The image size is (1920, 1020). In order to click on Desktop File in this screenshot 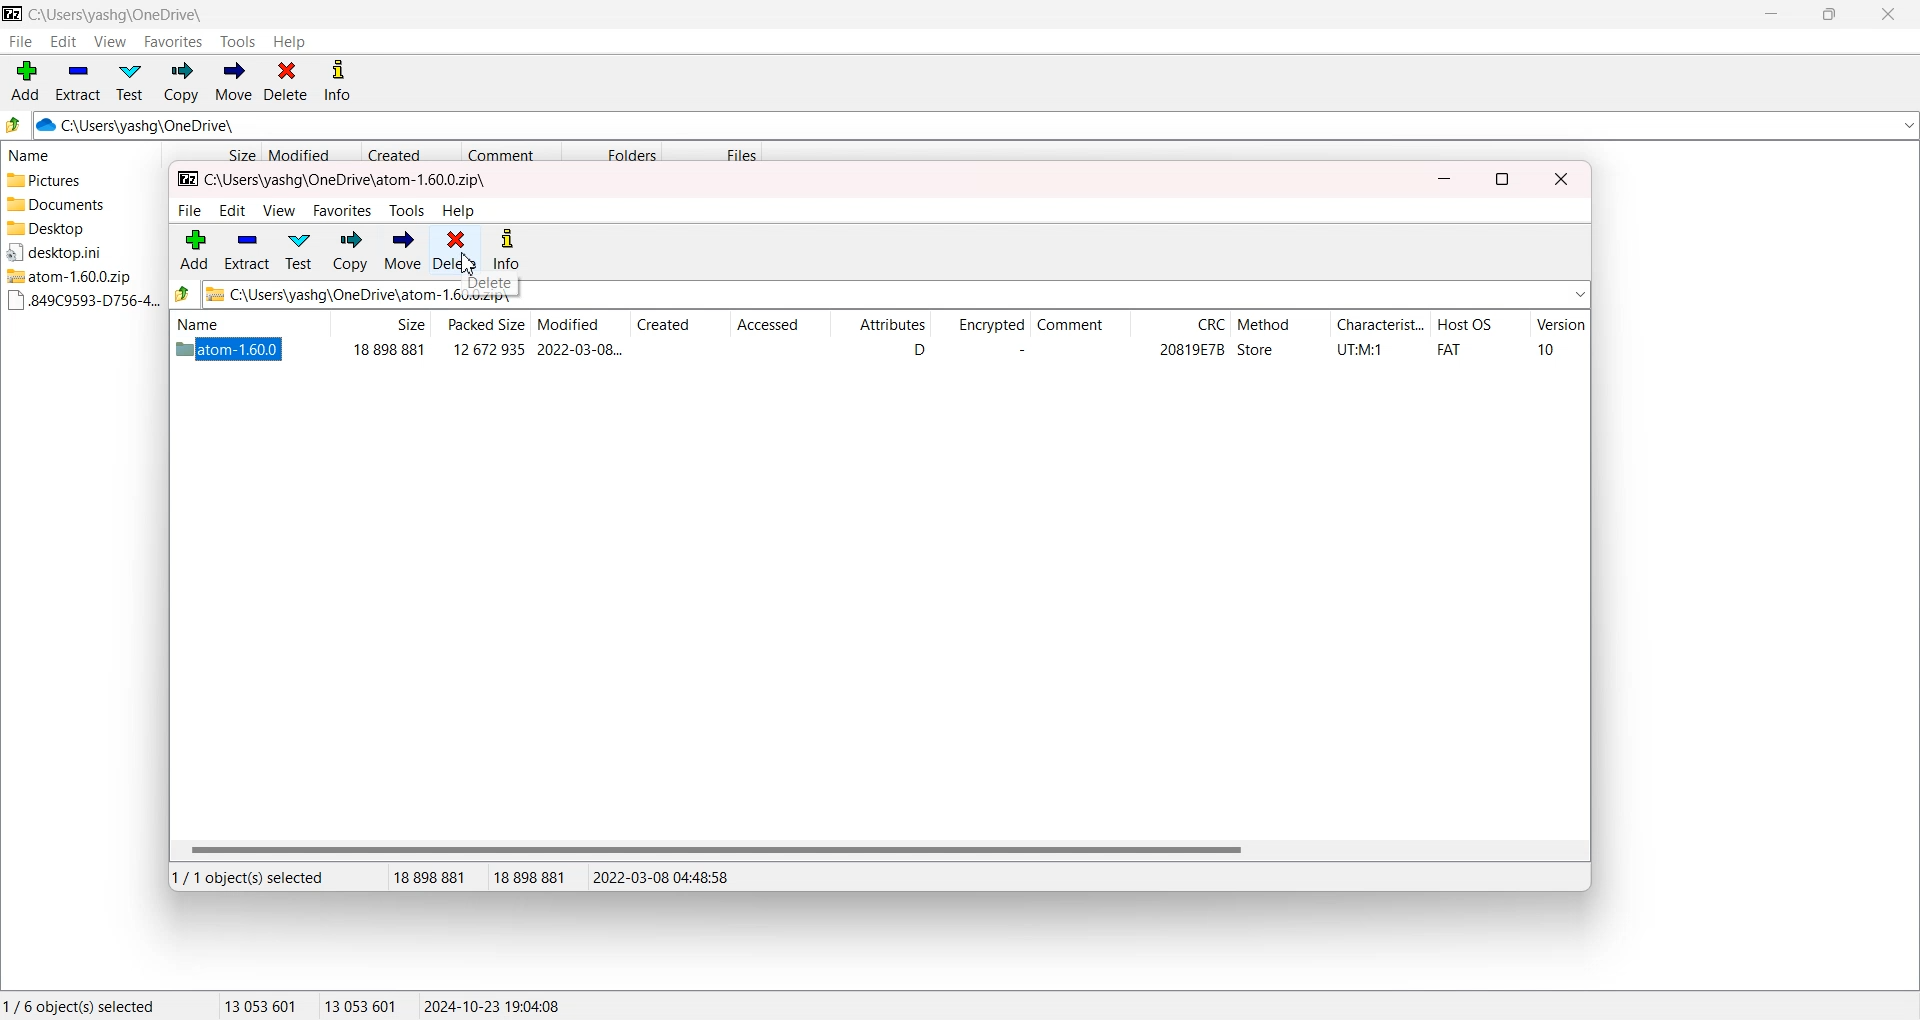, I will do `click(76, 228)`.